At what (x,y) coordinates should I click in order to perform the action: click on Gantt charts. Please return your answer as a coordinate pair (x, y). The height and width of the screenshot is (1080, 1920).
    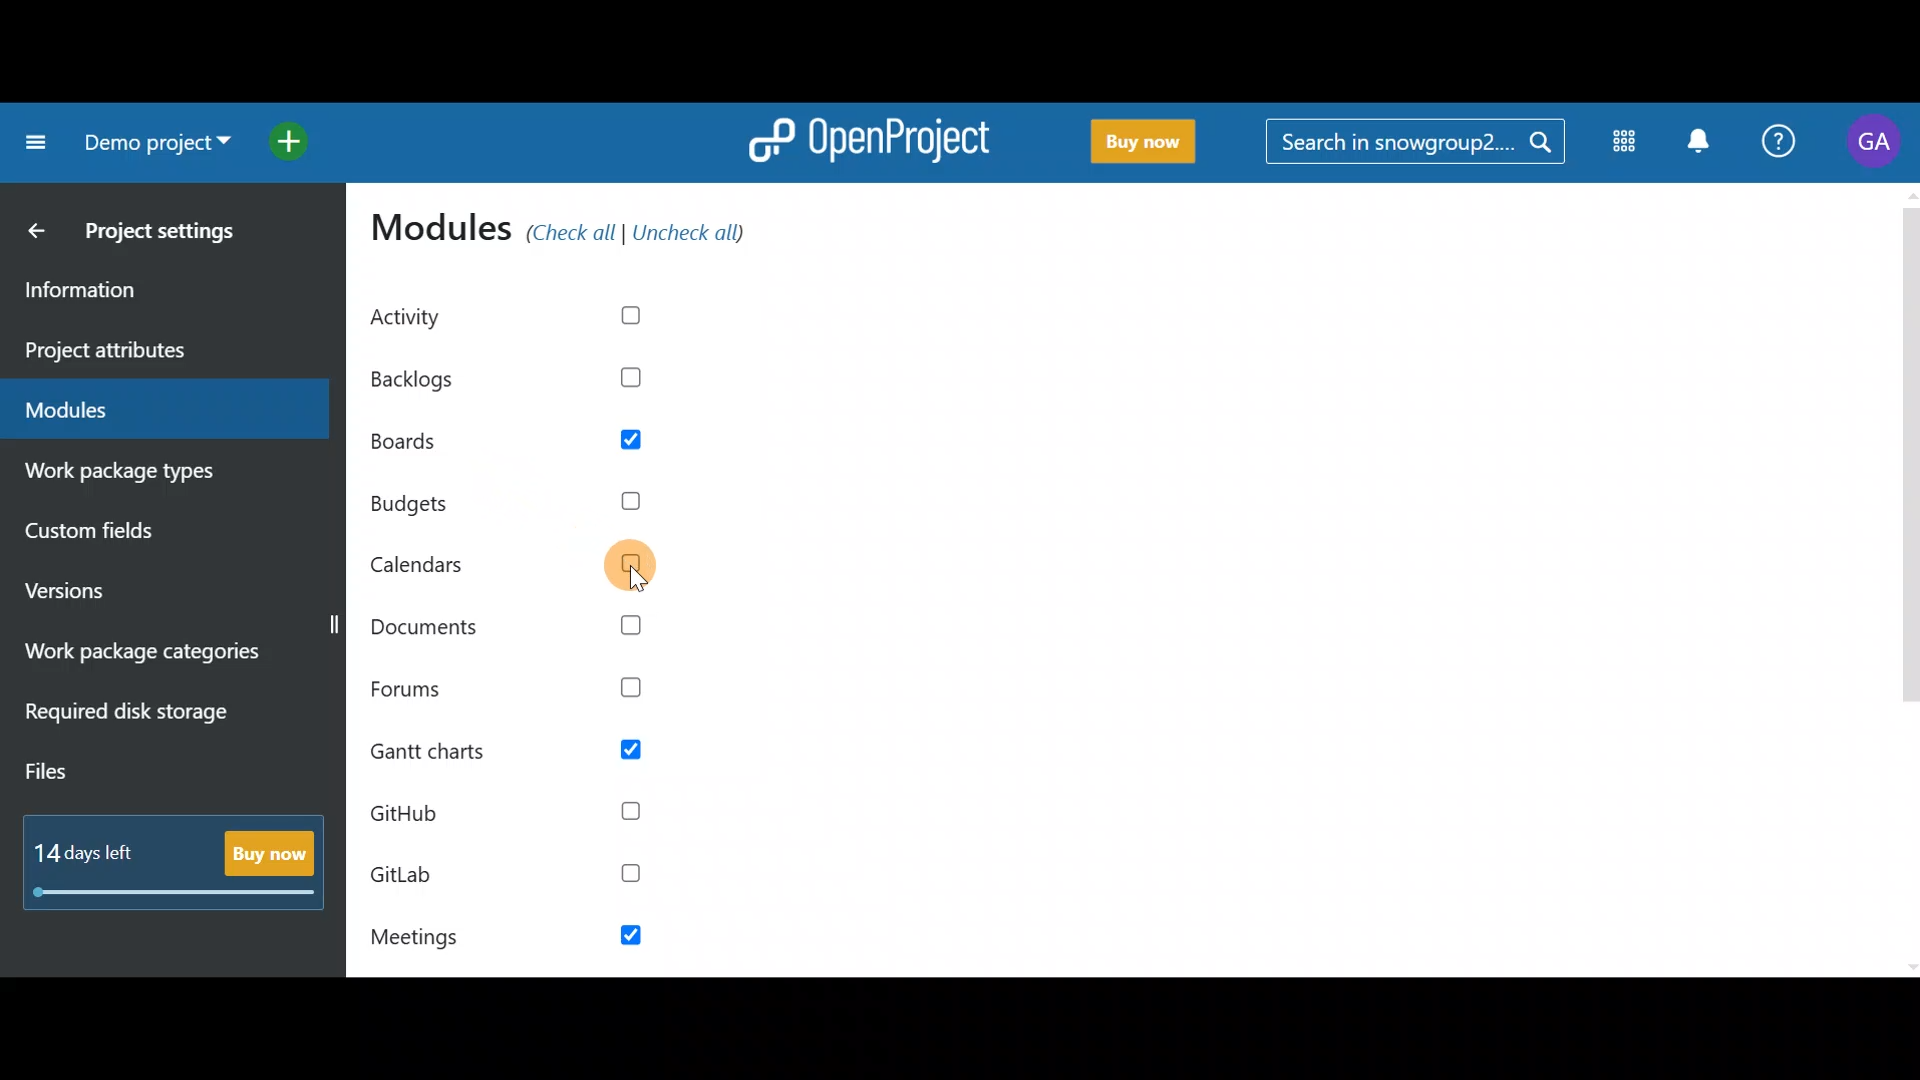
    Looking at the image, I should click on (520, 752).